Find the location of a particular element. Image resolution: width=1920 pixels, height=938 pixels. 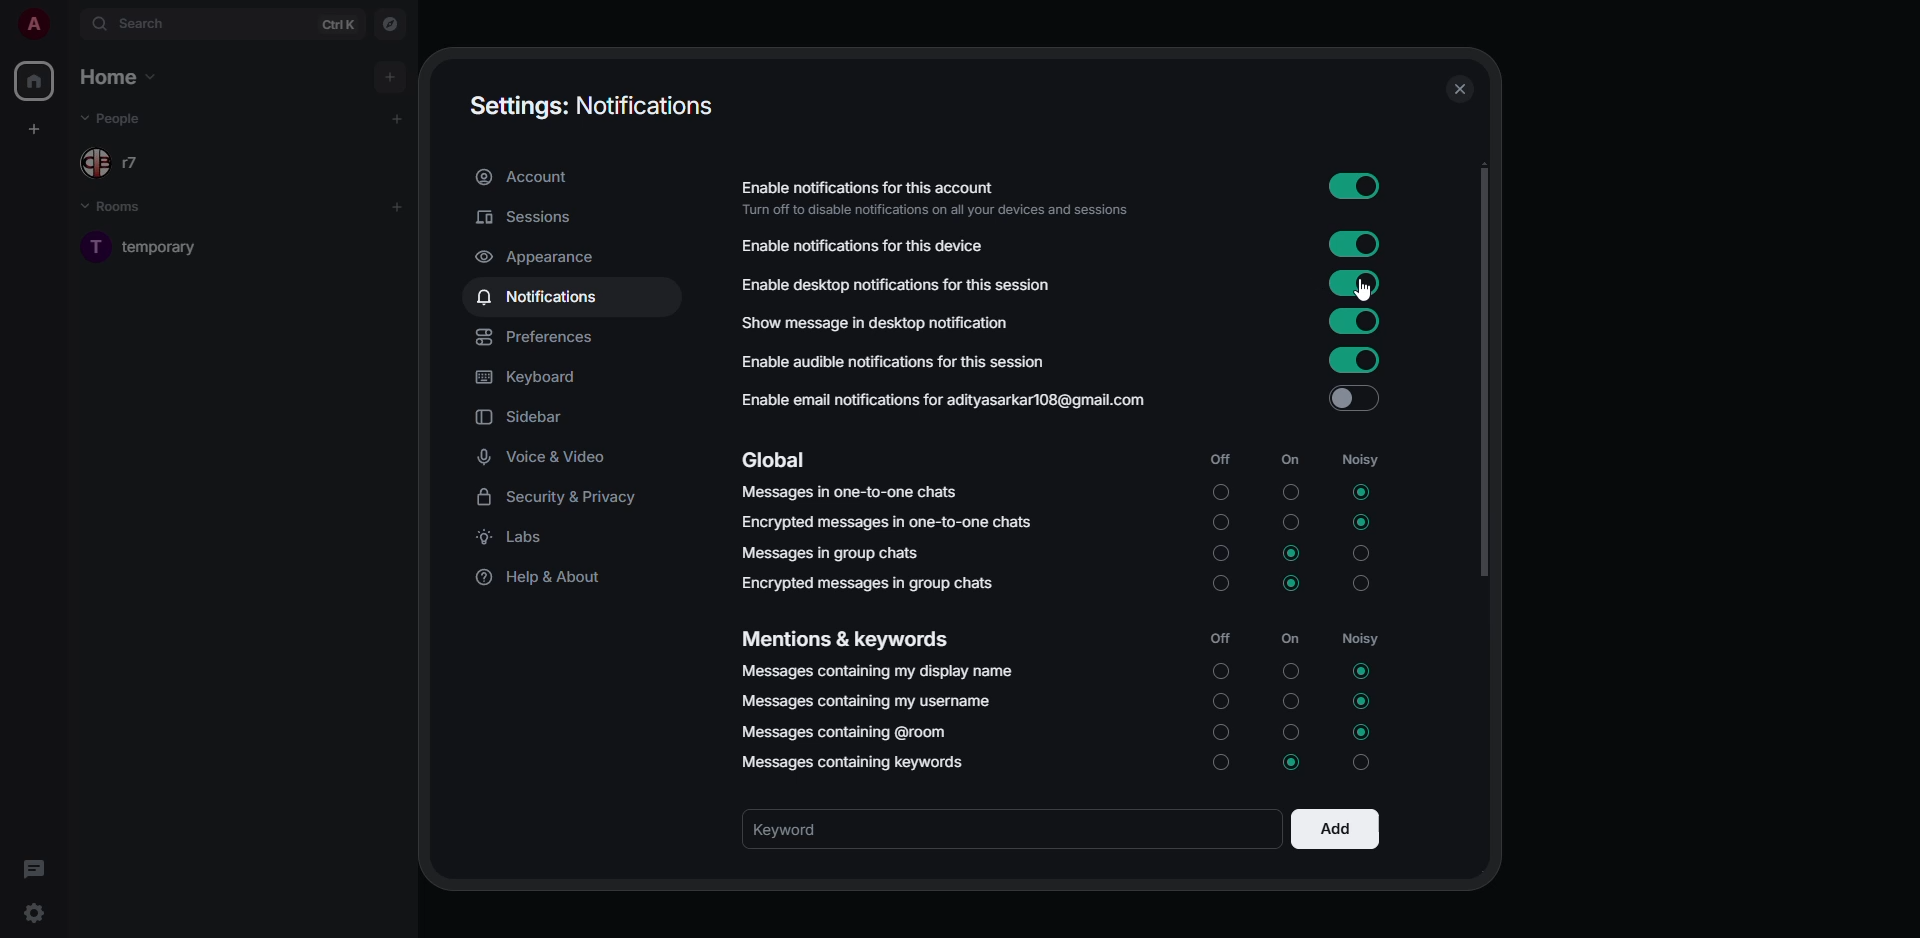

selected is located at coordinates (1363, 733).